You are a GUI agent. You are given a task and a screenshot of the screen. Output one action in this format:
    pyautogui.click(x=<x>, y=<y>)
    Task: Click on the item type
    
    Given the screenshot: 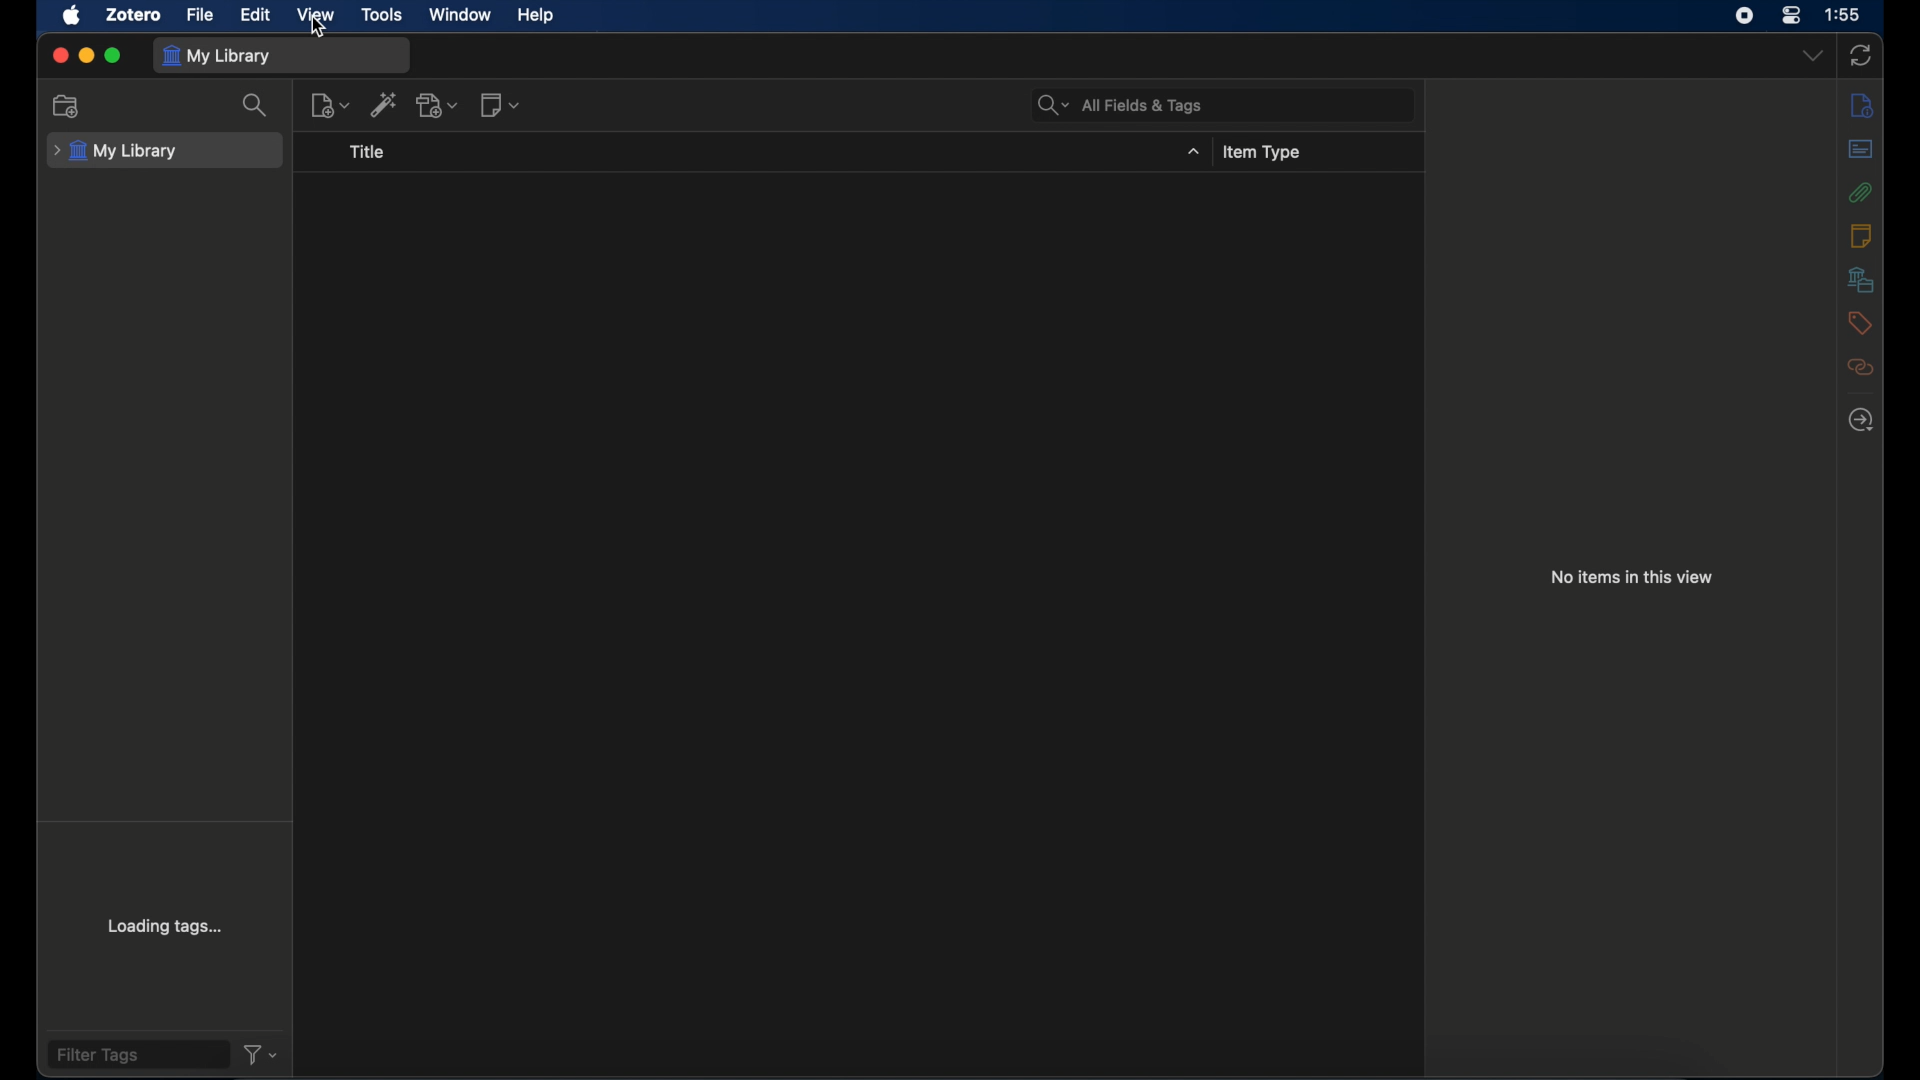 What is the action you would take?
    pyautogui.click(x=1261, y=153)
    